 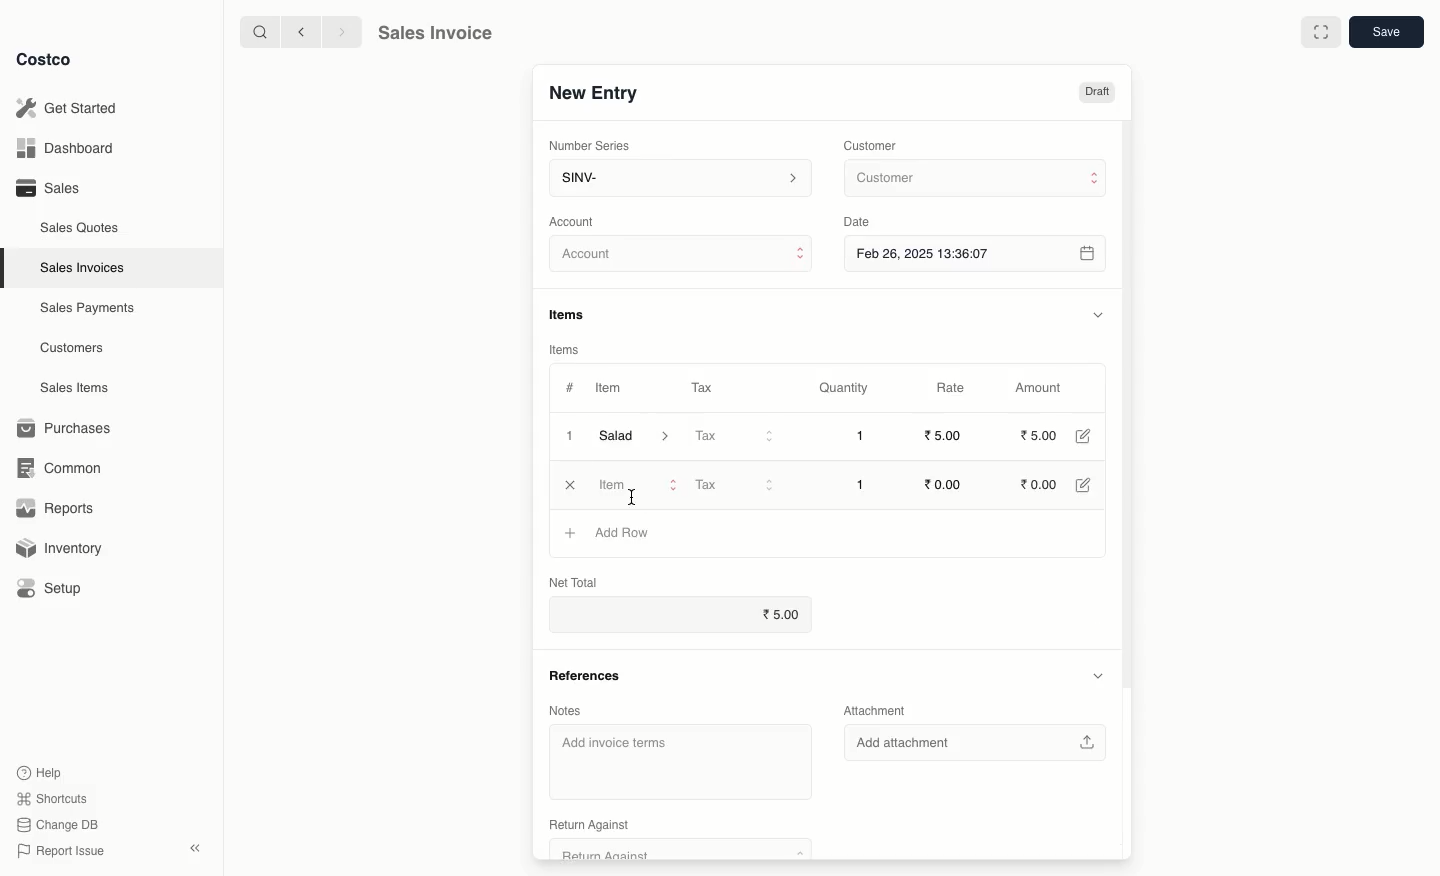 I want to click on Purchases, so click(x=69, y=428).